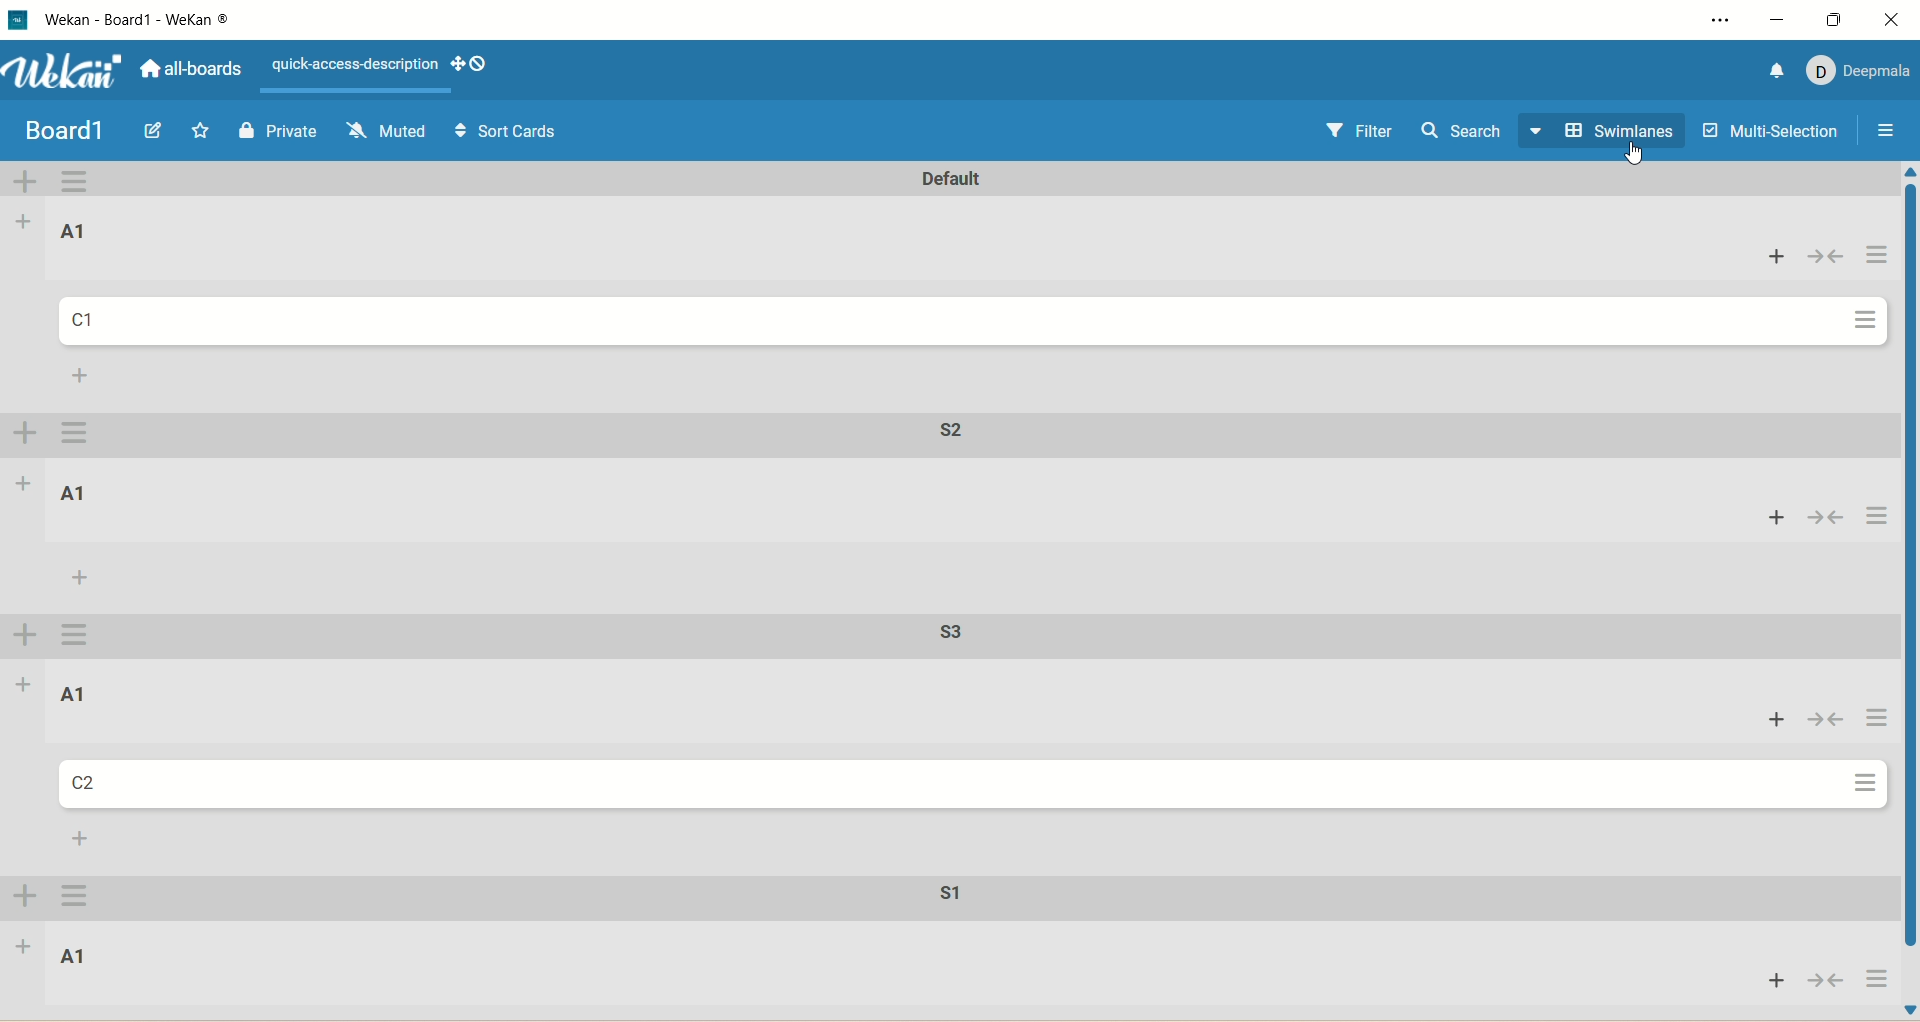 This screenshot has height=1022, width=1920. What do you see at coordinates (152, 130) in the screenshot?
I see `edit` at bounding box center [152, 130].